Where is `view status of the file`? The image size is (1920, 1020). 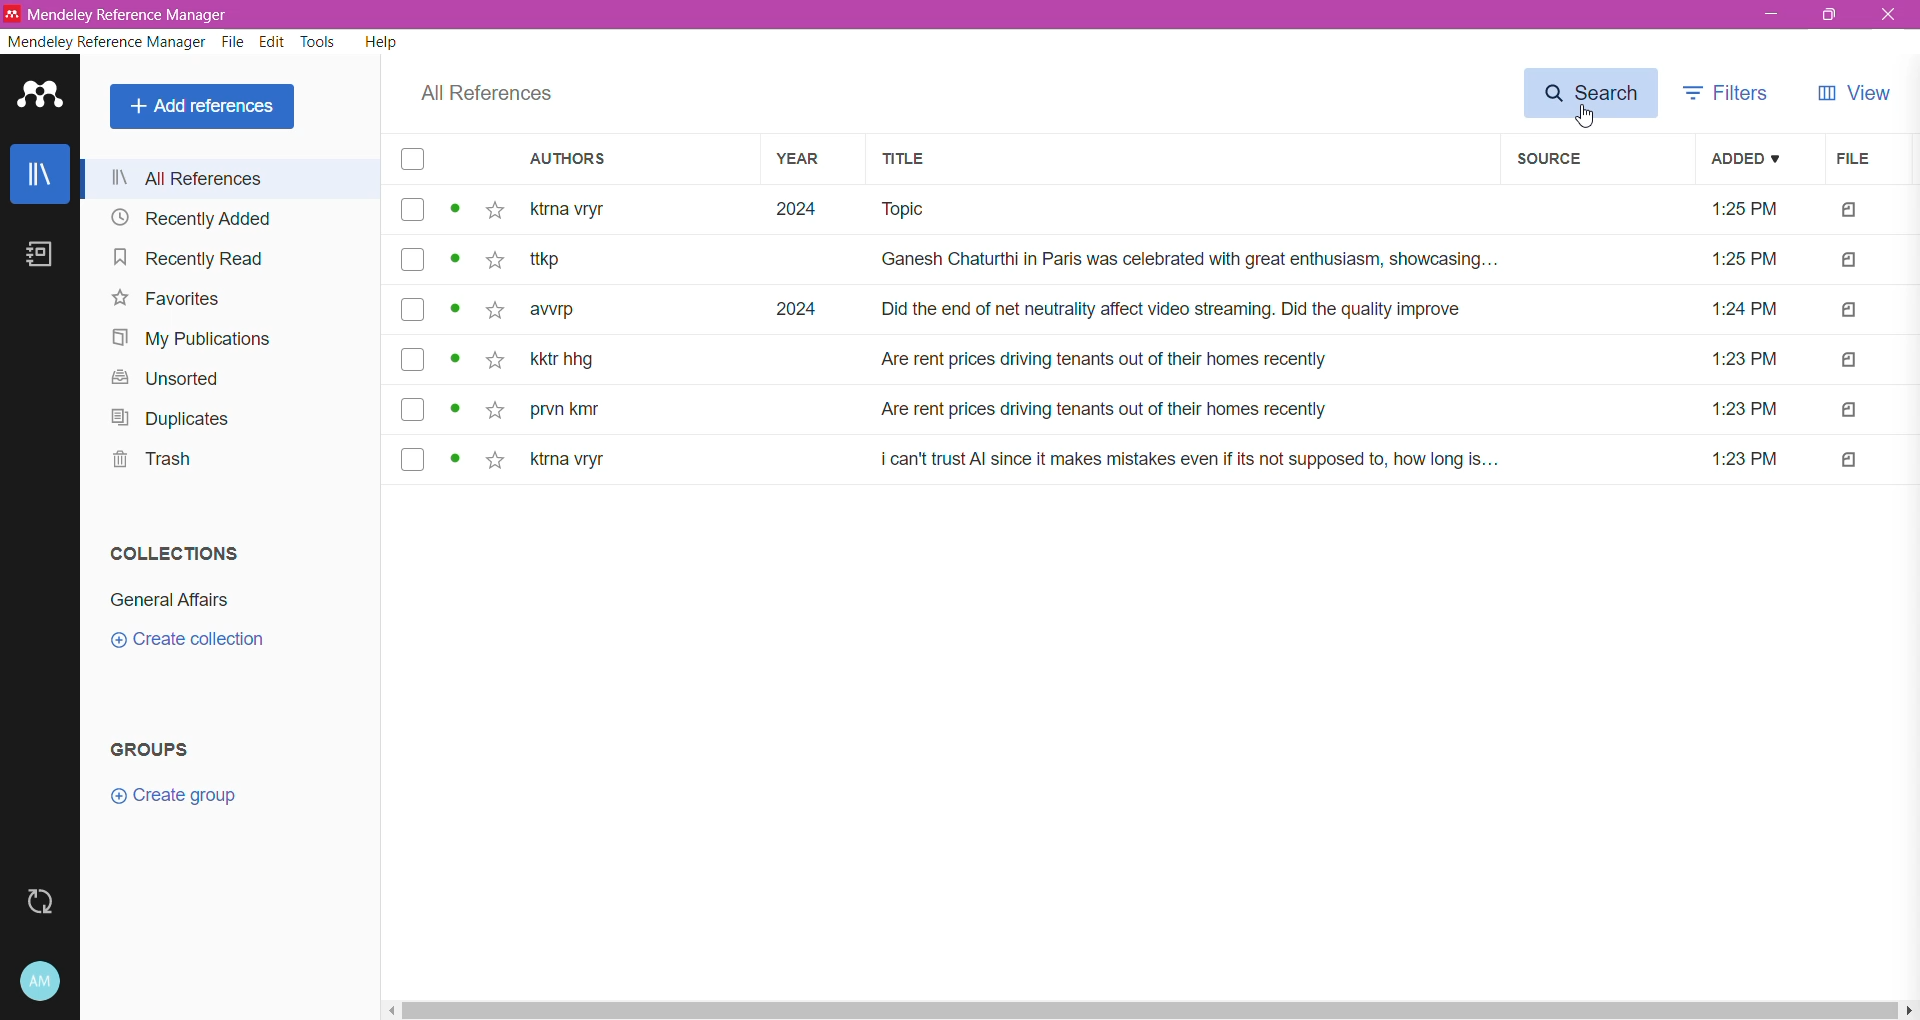 view status of the file is located at coordinates (456, 310).